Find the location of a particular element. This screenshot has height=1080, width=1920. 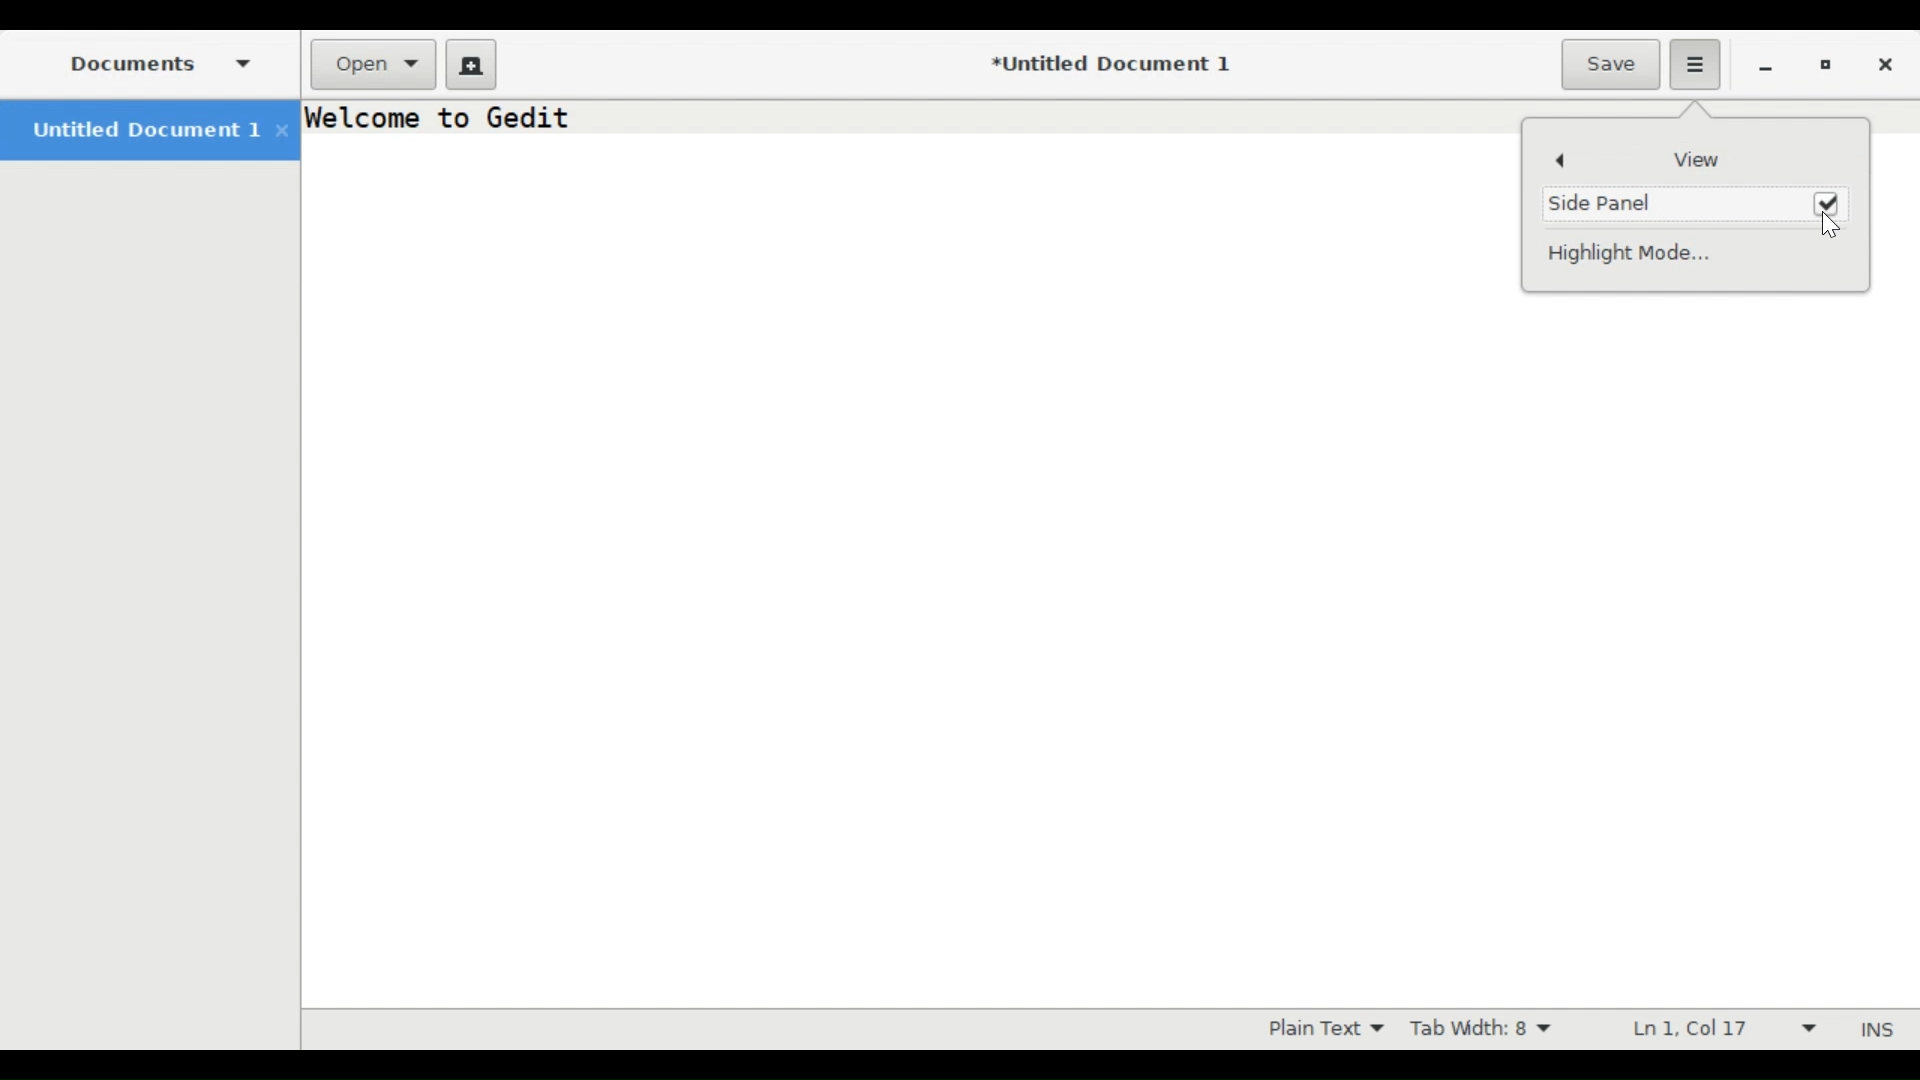

Highlight Mode is located at coordinates (1643, 253).